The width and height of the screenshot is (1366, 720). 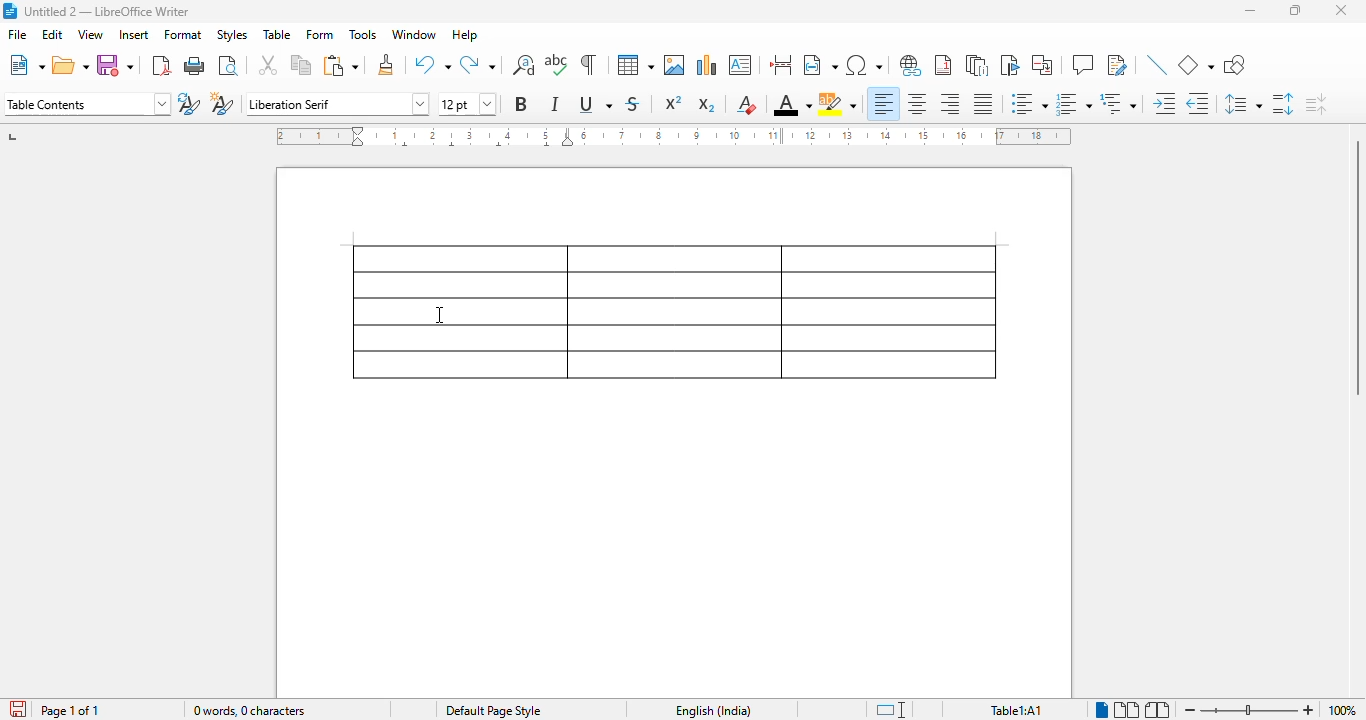 I want to click on bold, so click(x=522, y=103).